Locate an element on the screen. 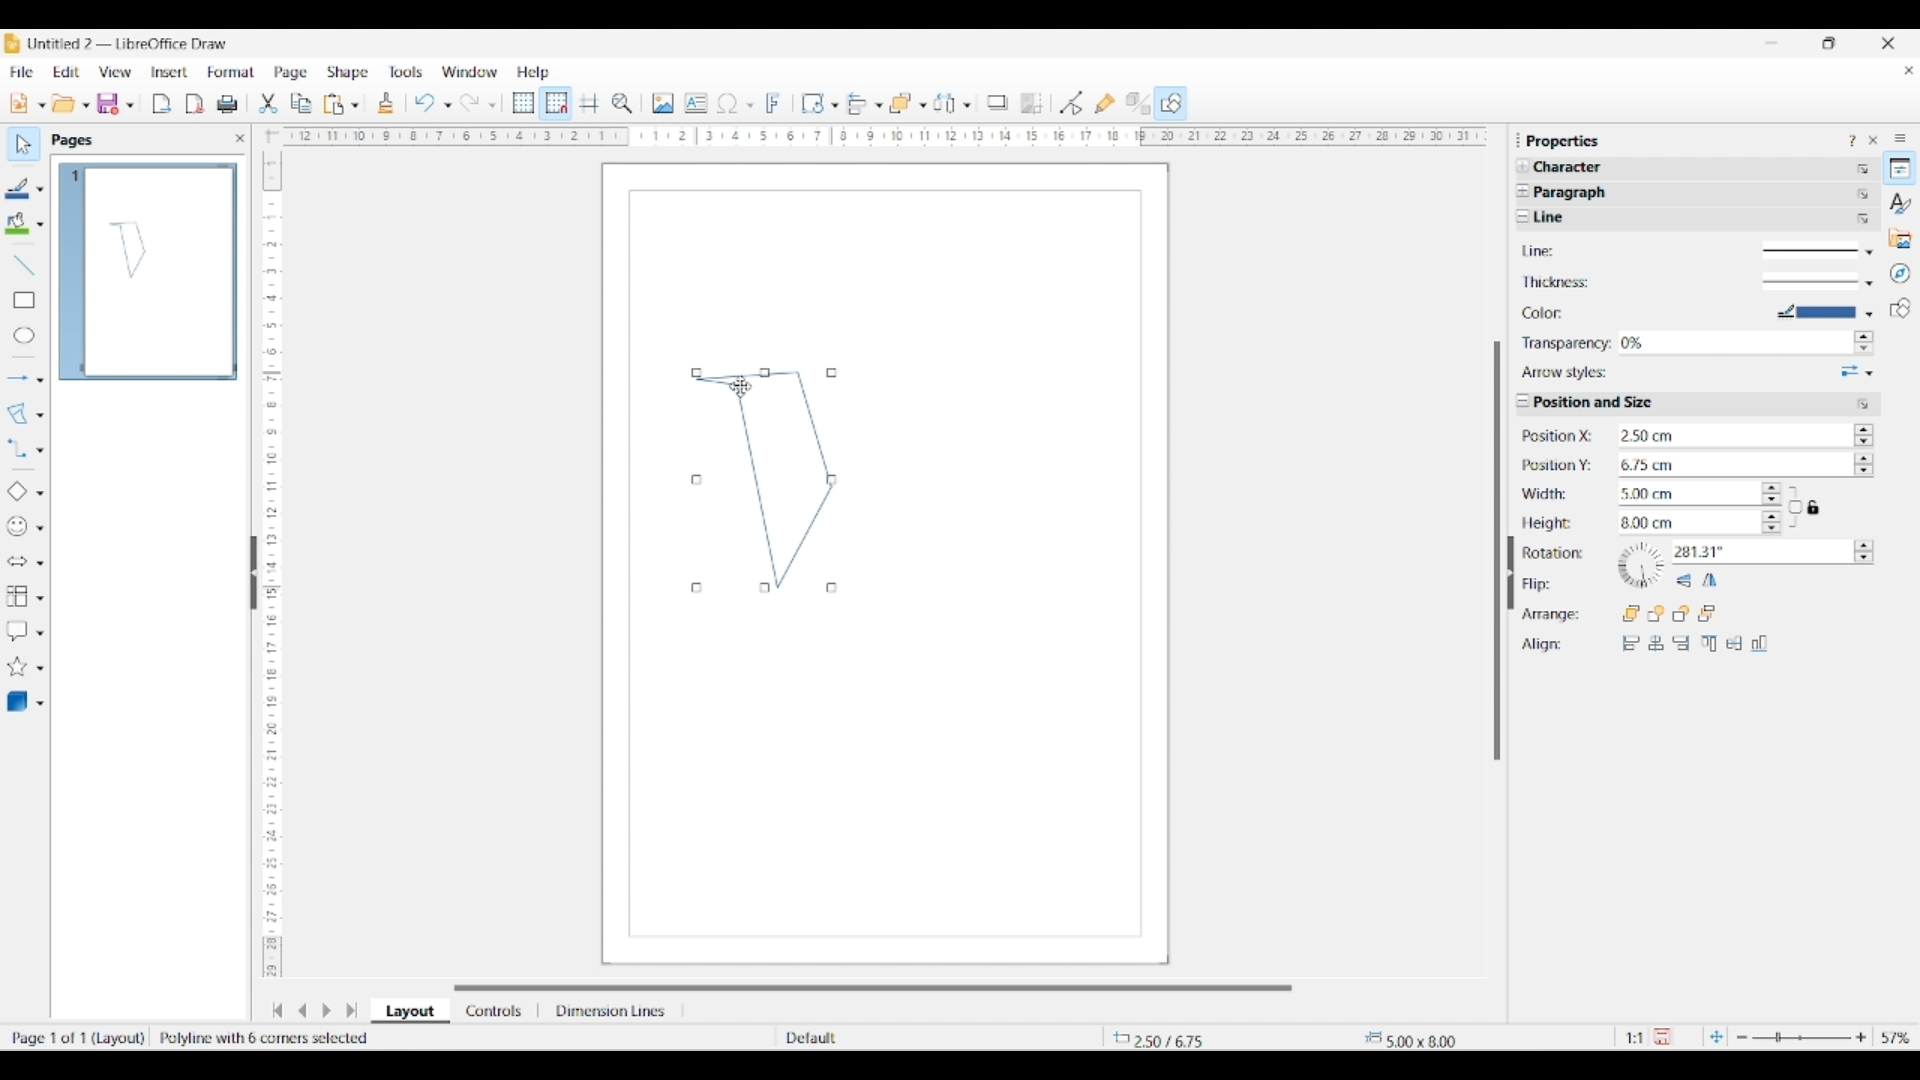  Insert image is located at coordinates (663, 103).